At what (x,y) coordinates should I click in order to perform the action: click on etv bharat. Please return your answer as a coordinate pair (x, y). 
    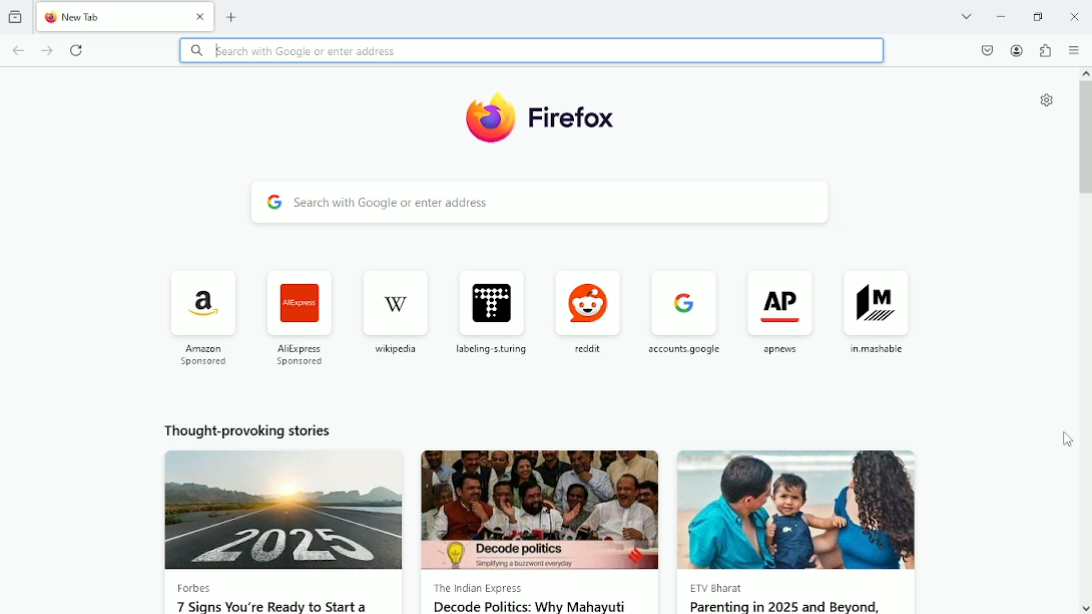
    Looking at the image, I should click on (729, 589).